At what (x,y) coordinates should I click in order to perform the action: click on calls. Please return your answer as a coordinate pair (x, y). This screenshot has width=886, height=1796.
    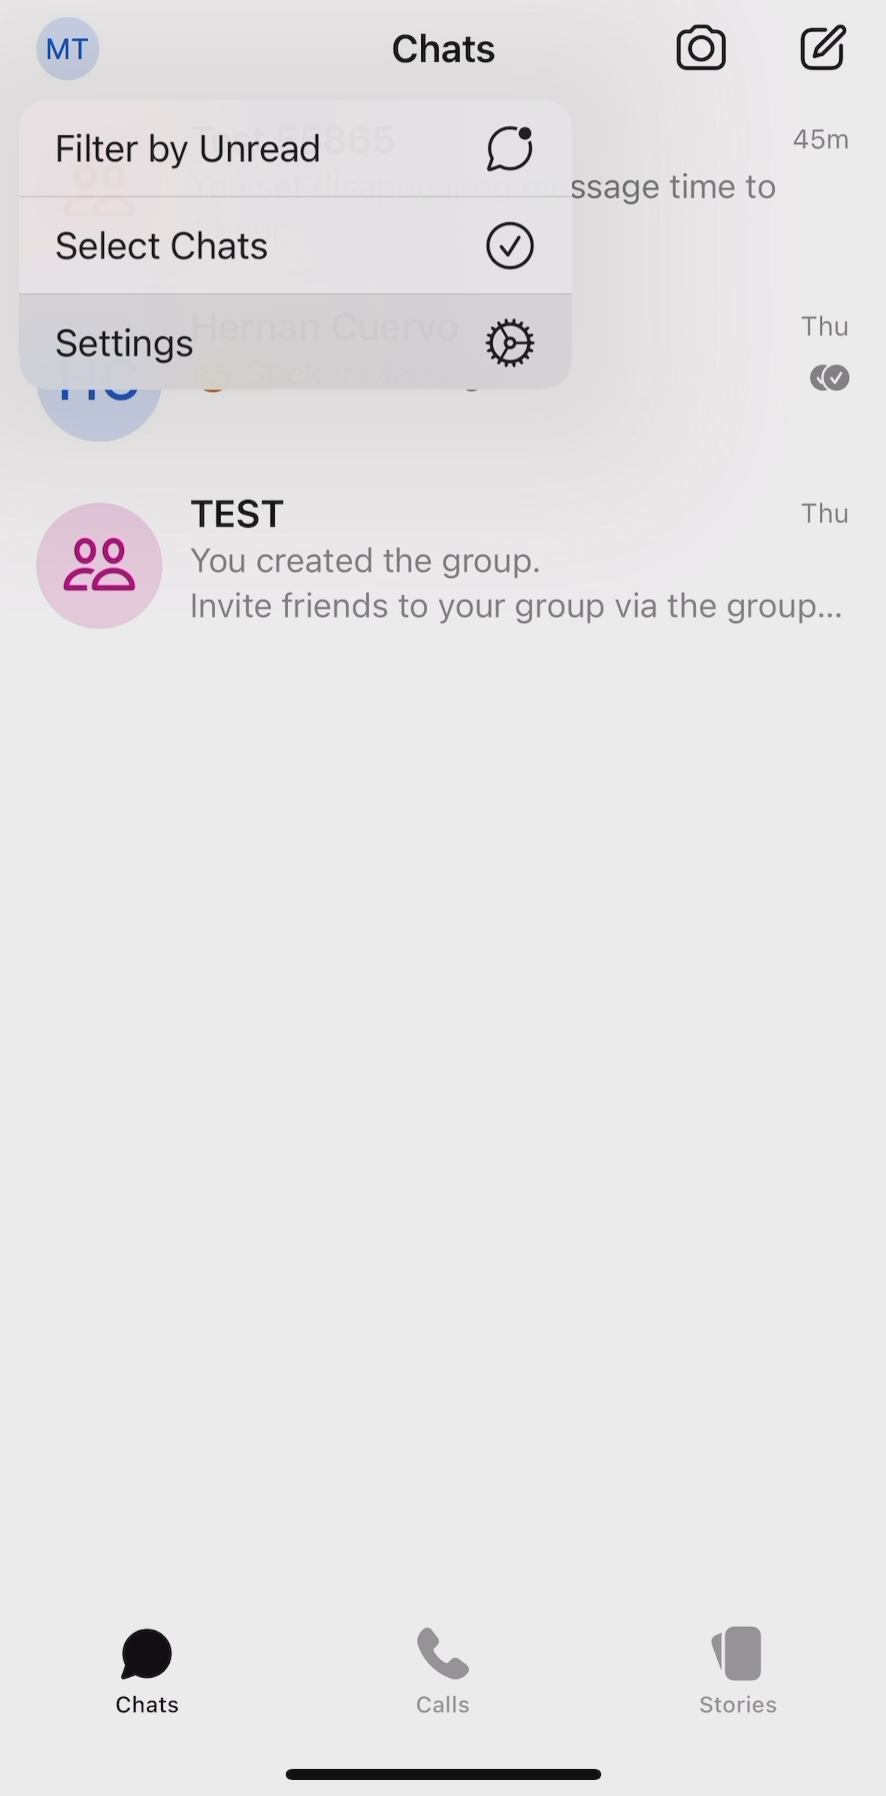
    Looking at the image, I should click on (445, 1665).